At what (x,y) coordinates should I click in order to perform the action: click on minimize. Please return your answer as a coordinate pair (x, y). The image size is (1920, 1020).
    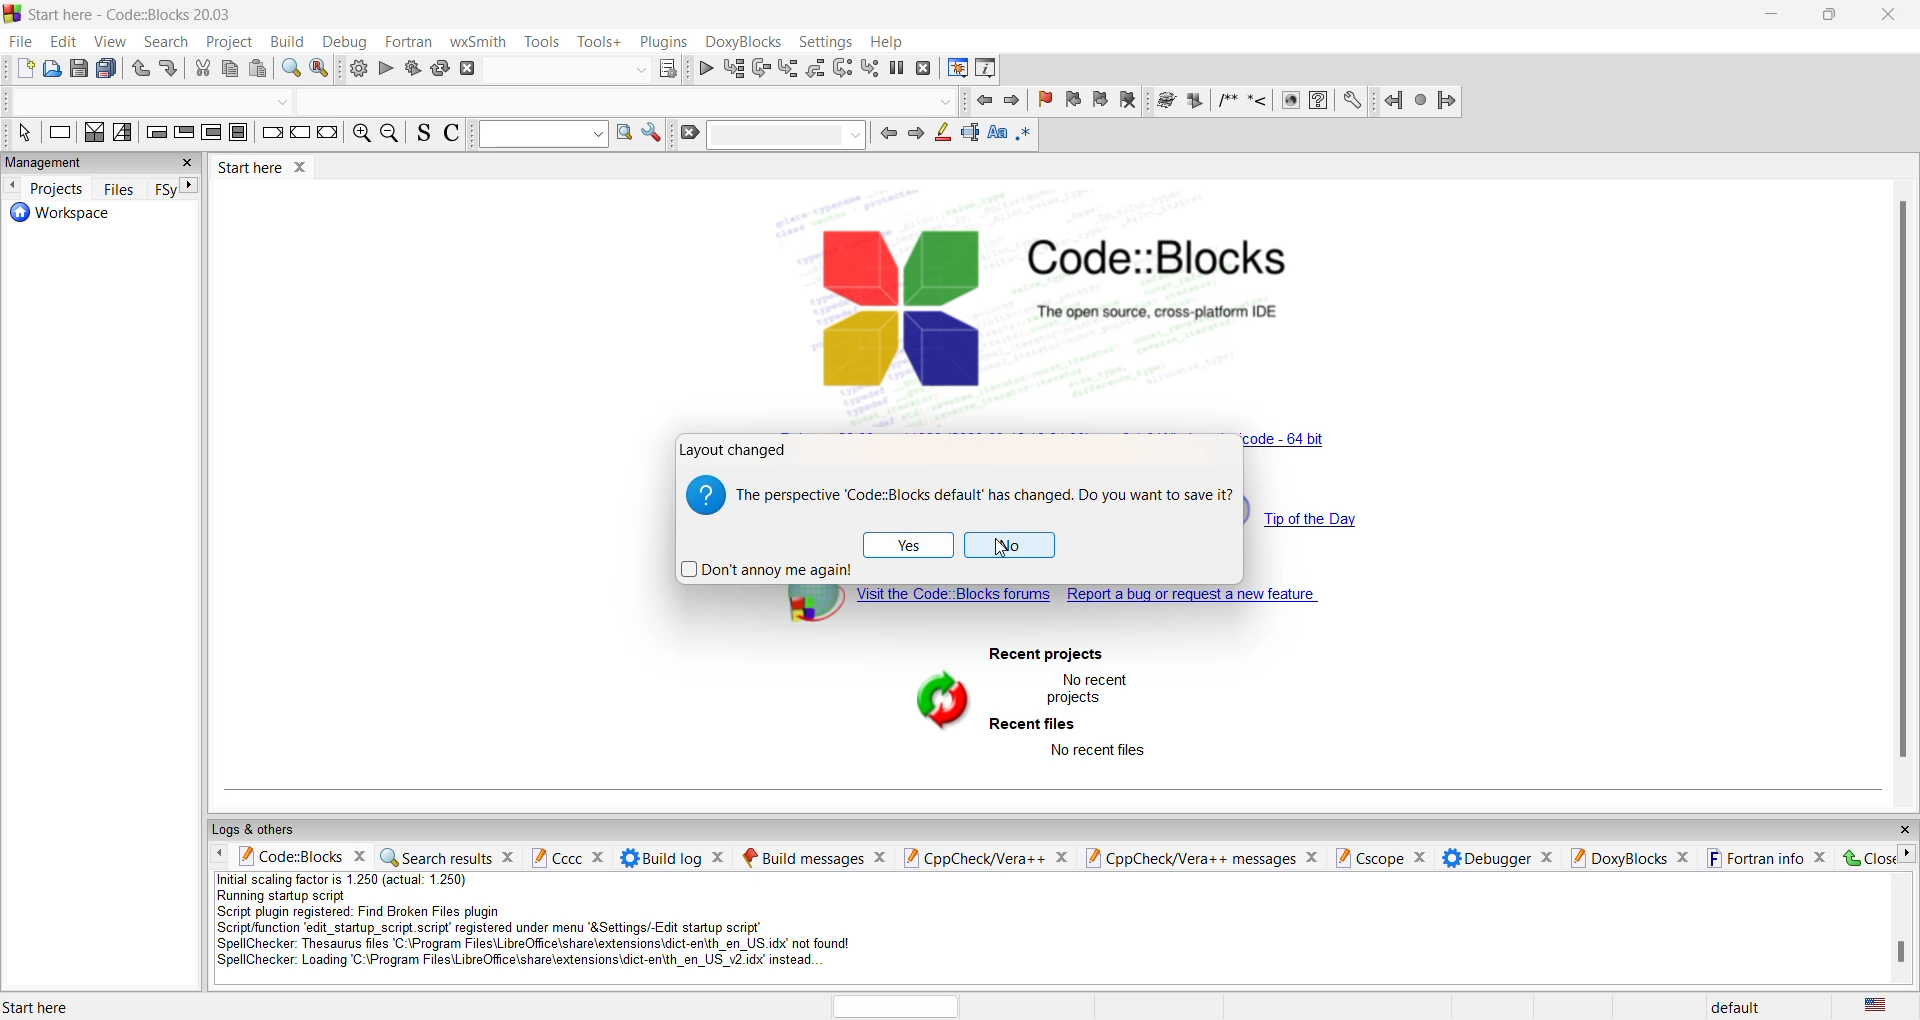
    Looking at the image, I should click on (1774, 15).